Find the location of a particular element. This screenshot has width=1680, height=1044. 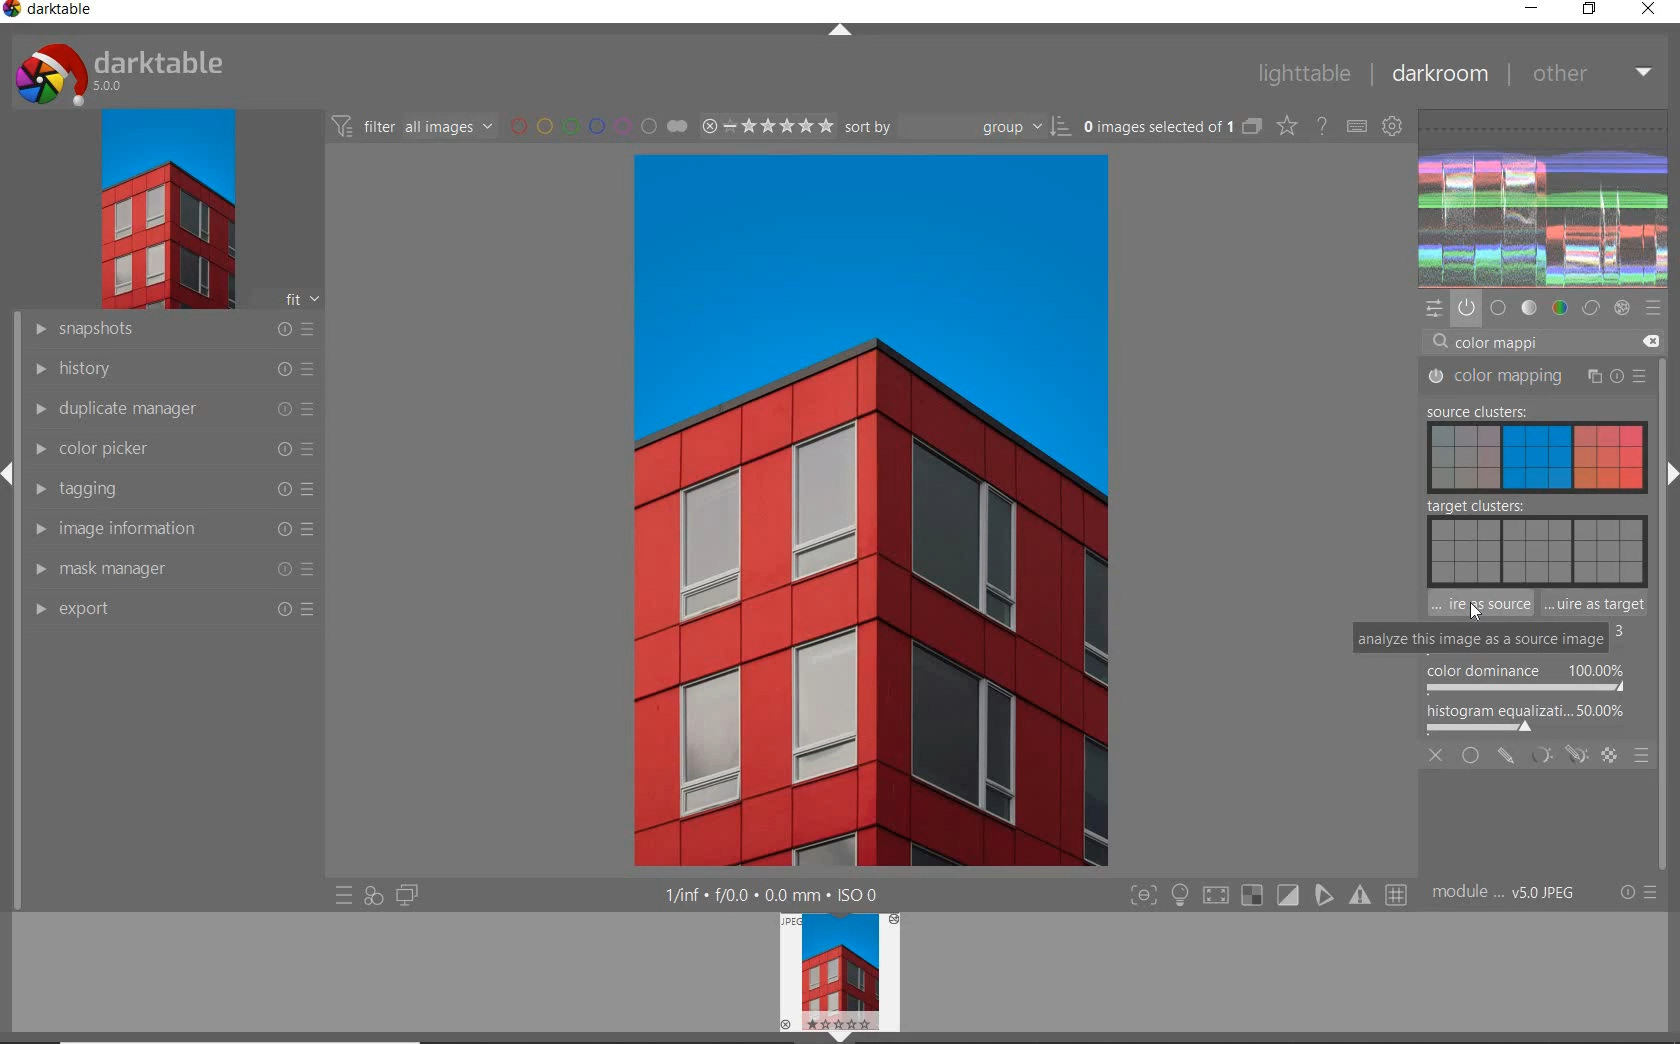

SOURCE CLUSTER is located at coordinates (1537, 456).